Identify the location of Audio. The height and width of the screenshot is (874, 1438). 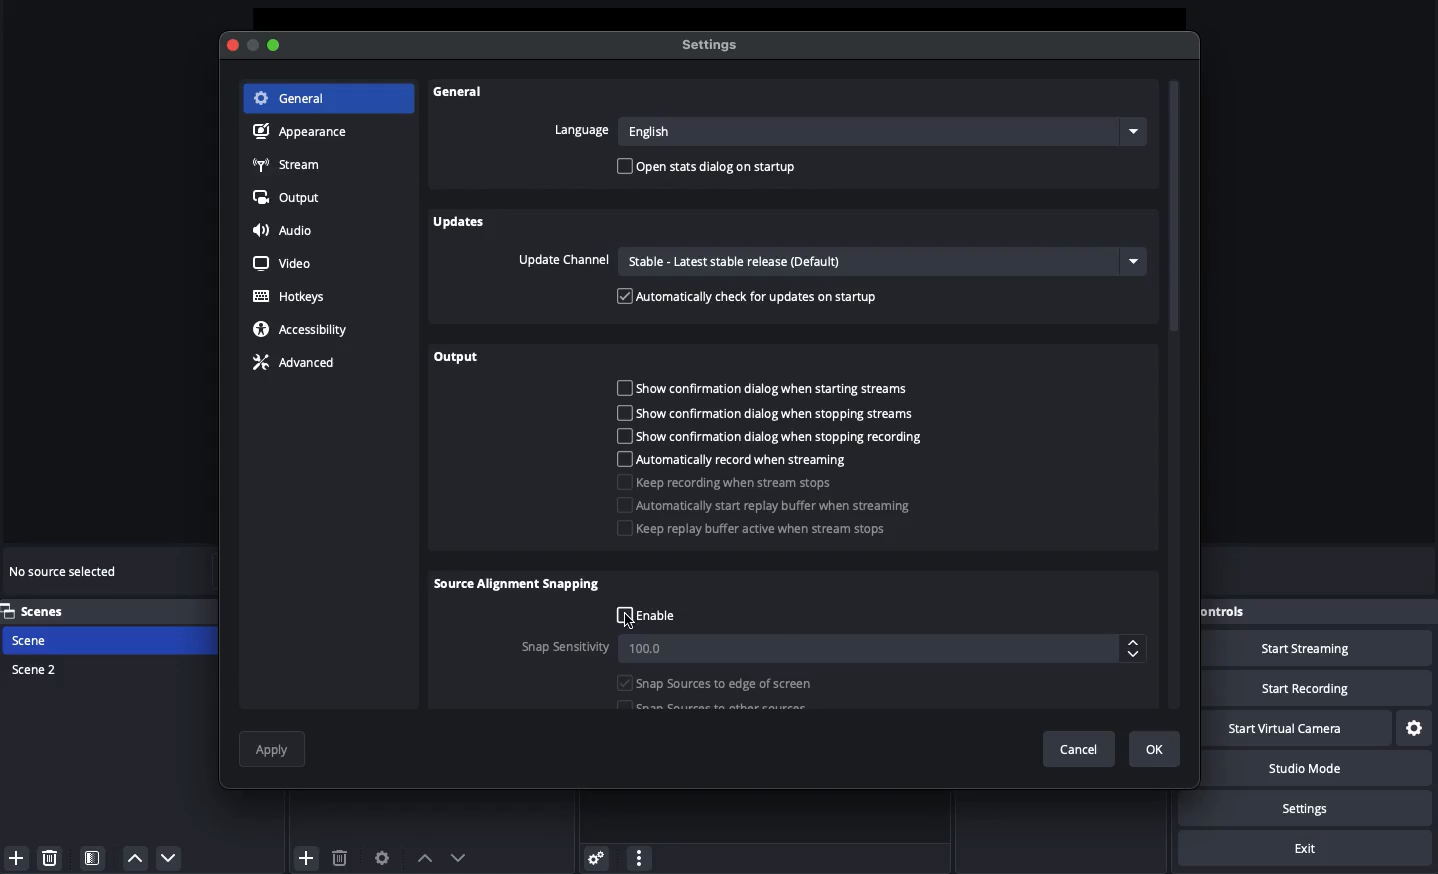
(290, 232).